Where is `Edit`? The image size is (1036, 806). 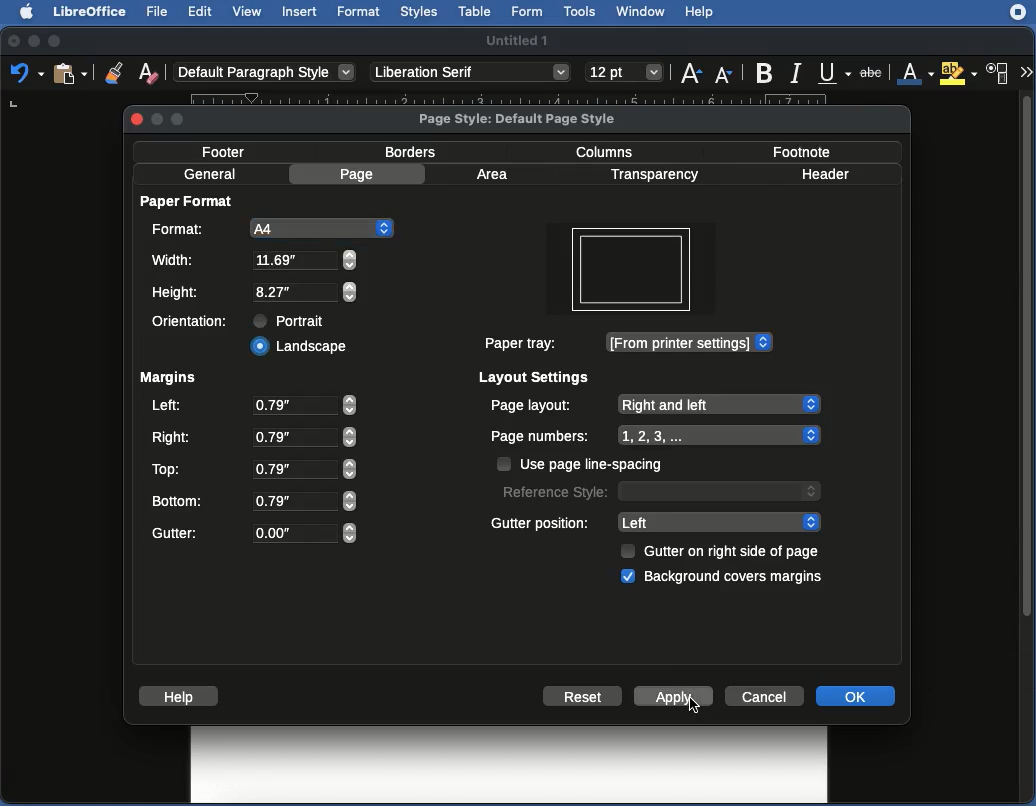 Edit is located at coordinates (200, 12).